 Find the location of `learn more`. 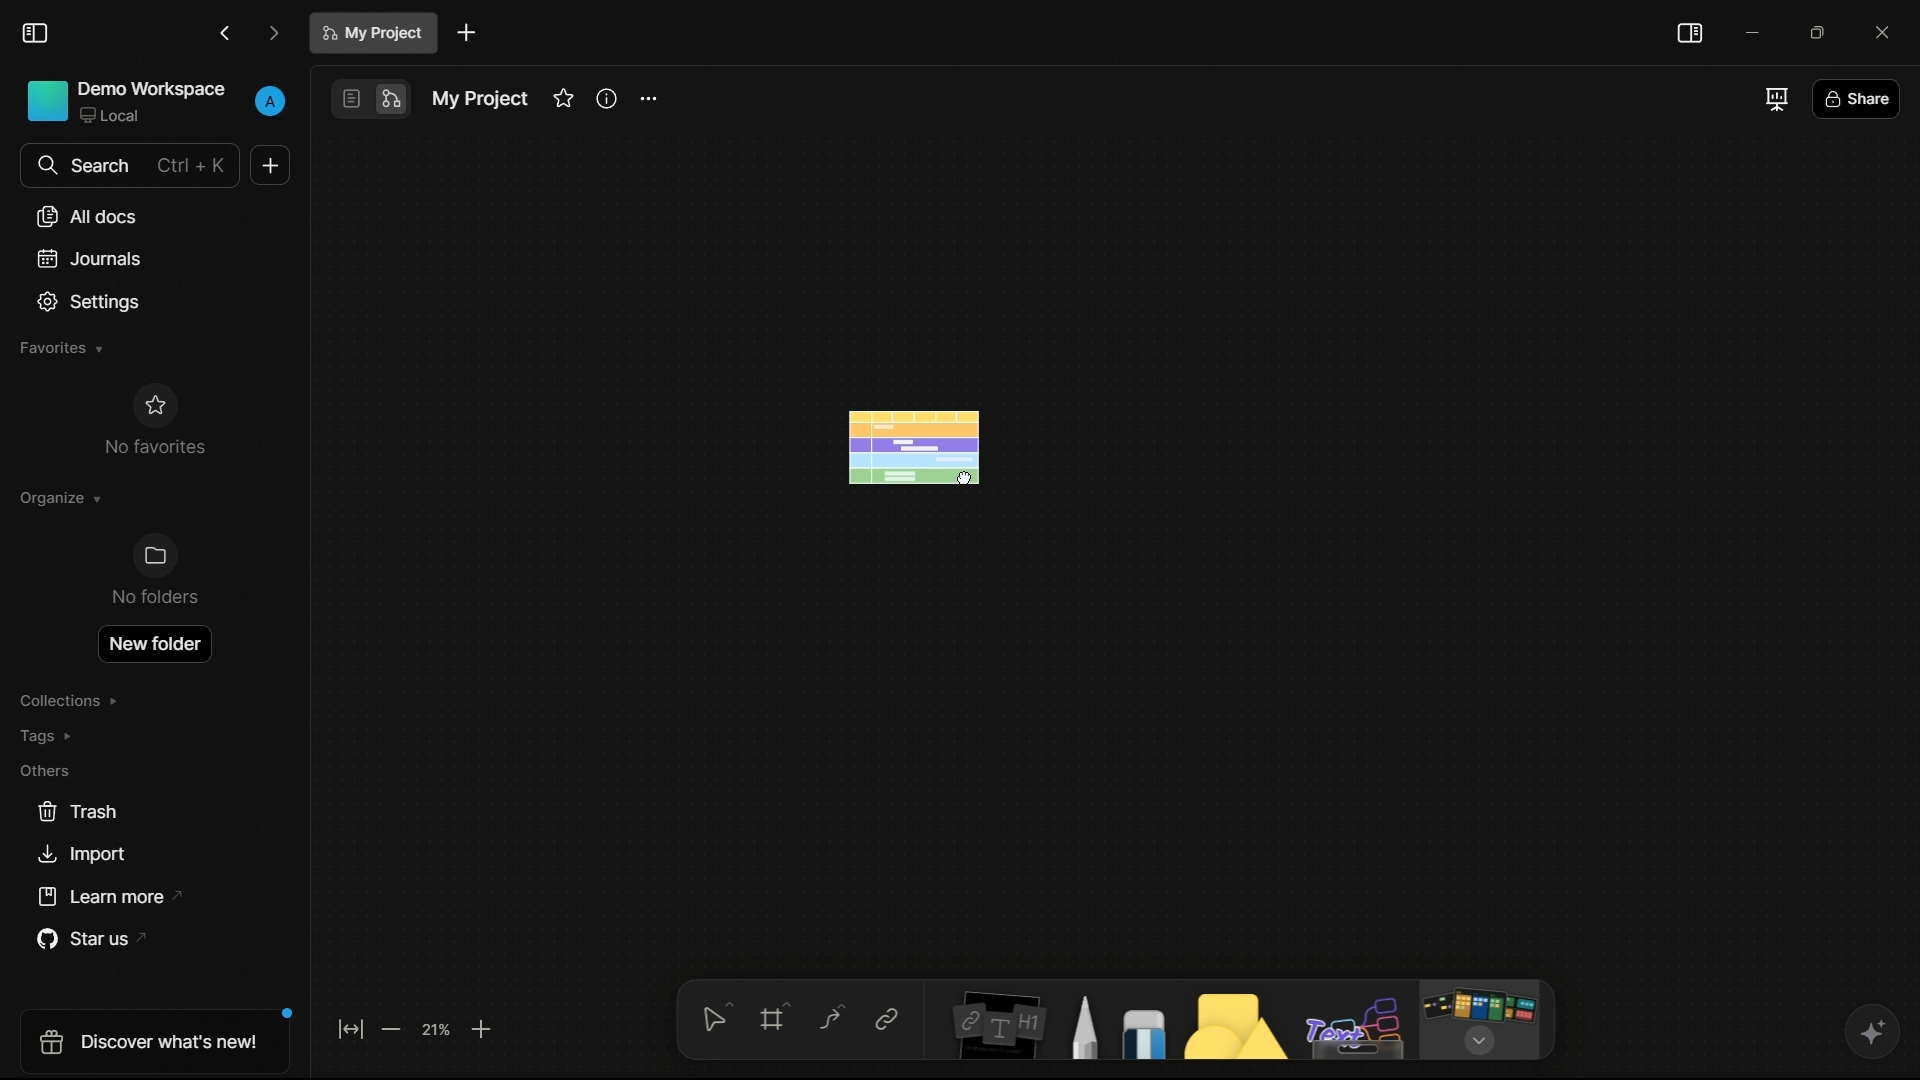

learn more is located at coordinates (98, 896).